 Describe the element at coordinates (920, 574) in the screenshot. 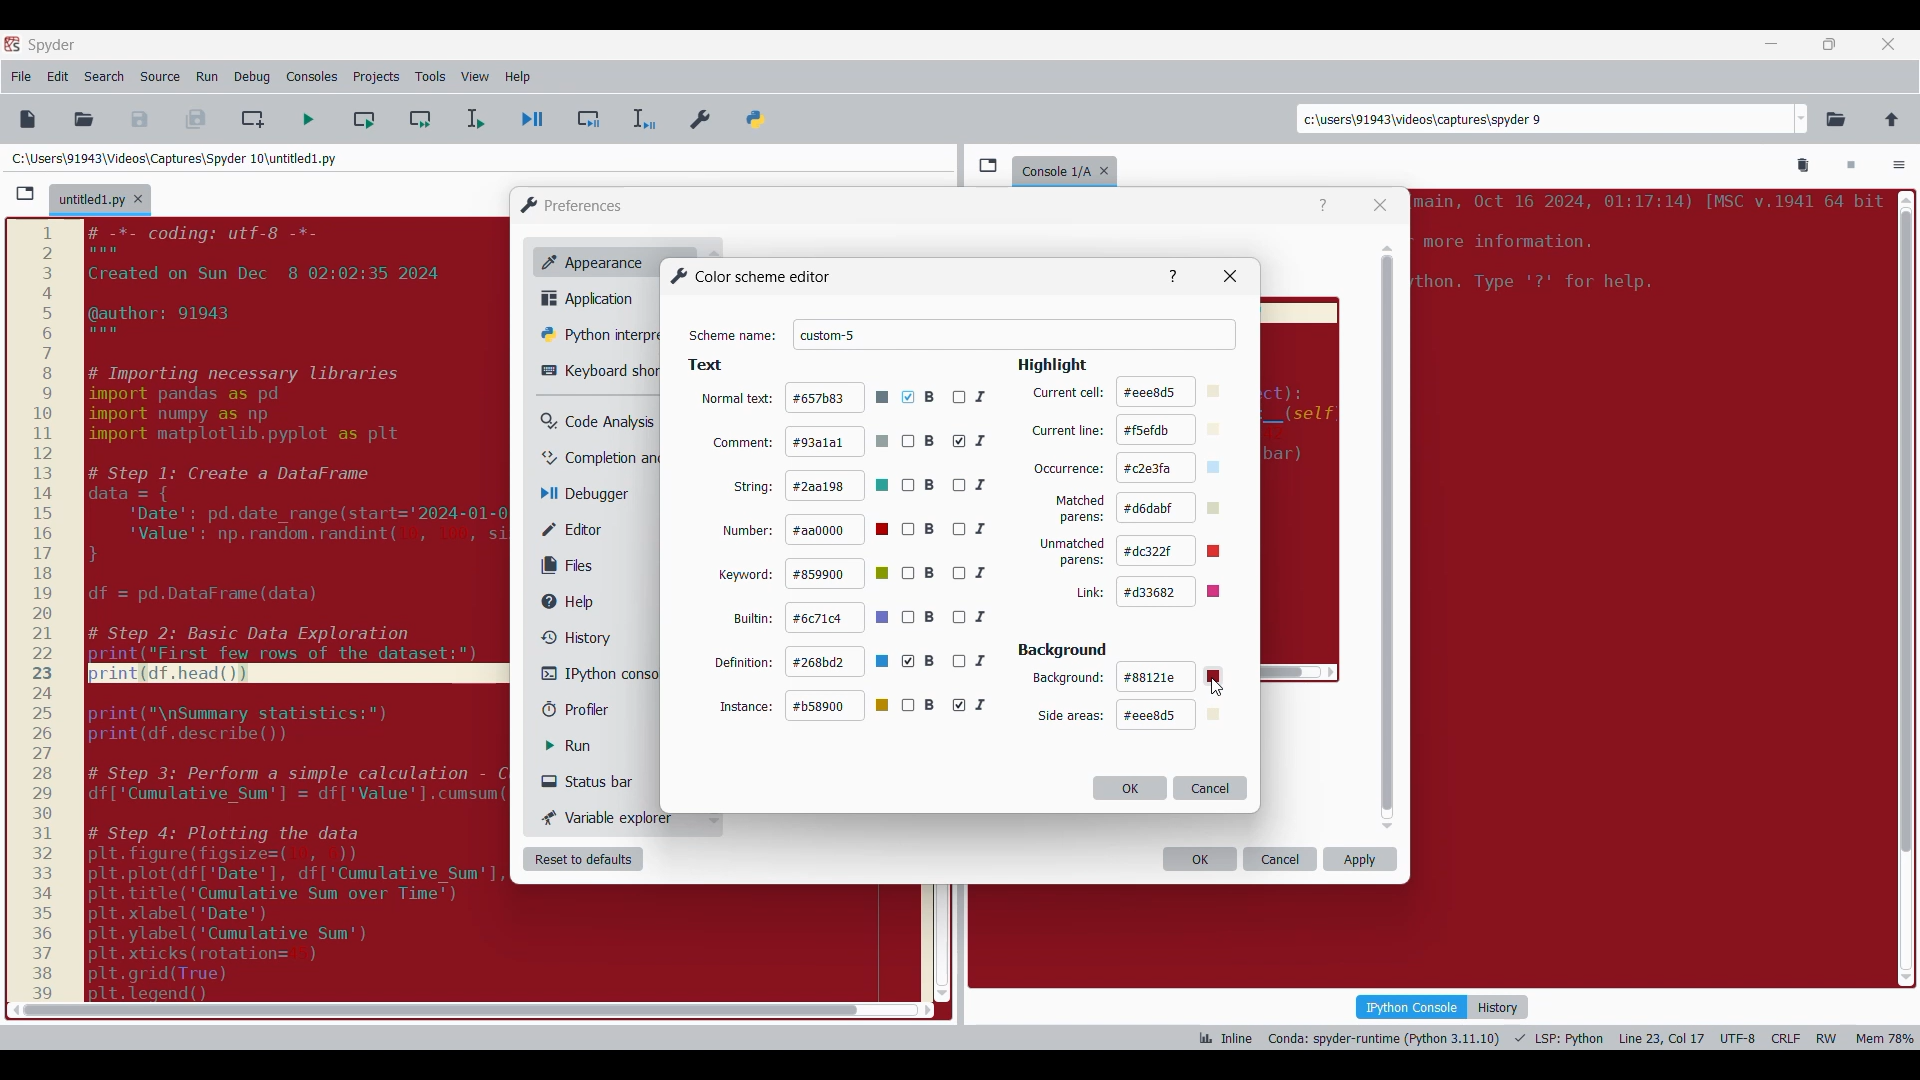

I see `B` at that location.